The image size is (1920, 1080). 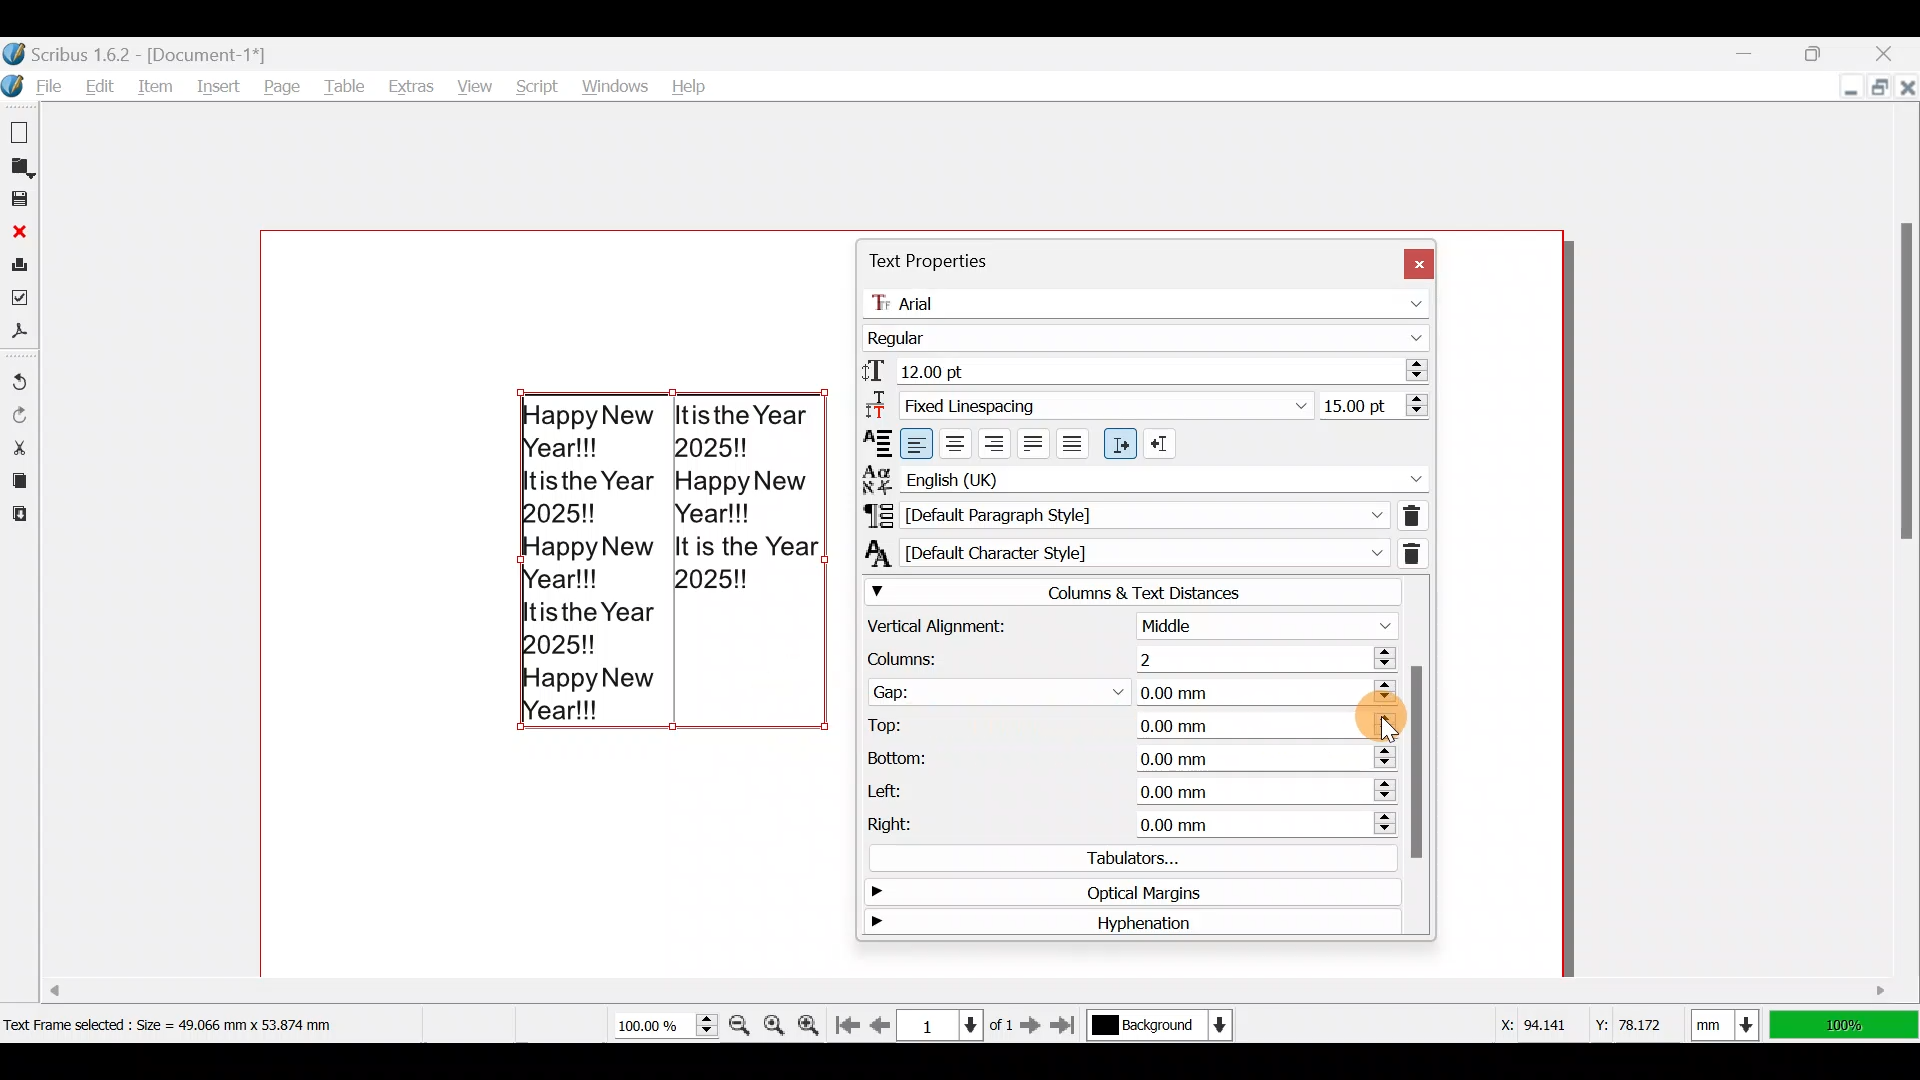 What do you see at coordinates (615, 81) in the screenshot?
I see `Windows` at bounding box center [615, 81].